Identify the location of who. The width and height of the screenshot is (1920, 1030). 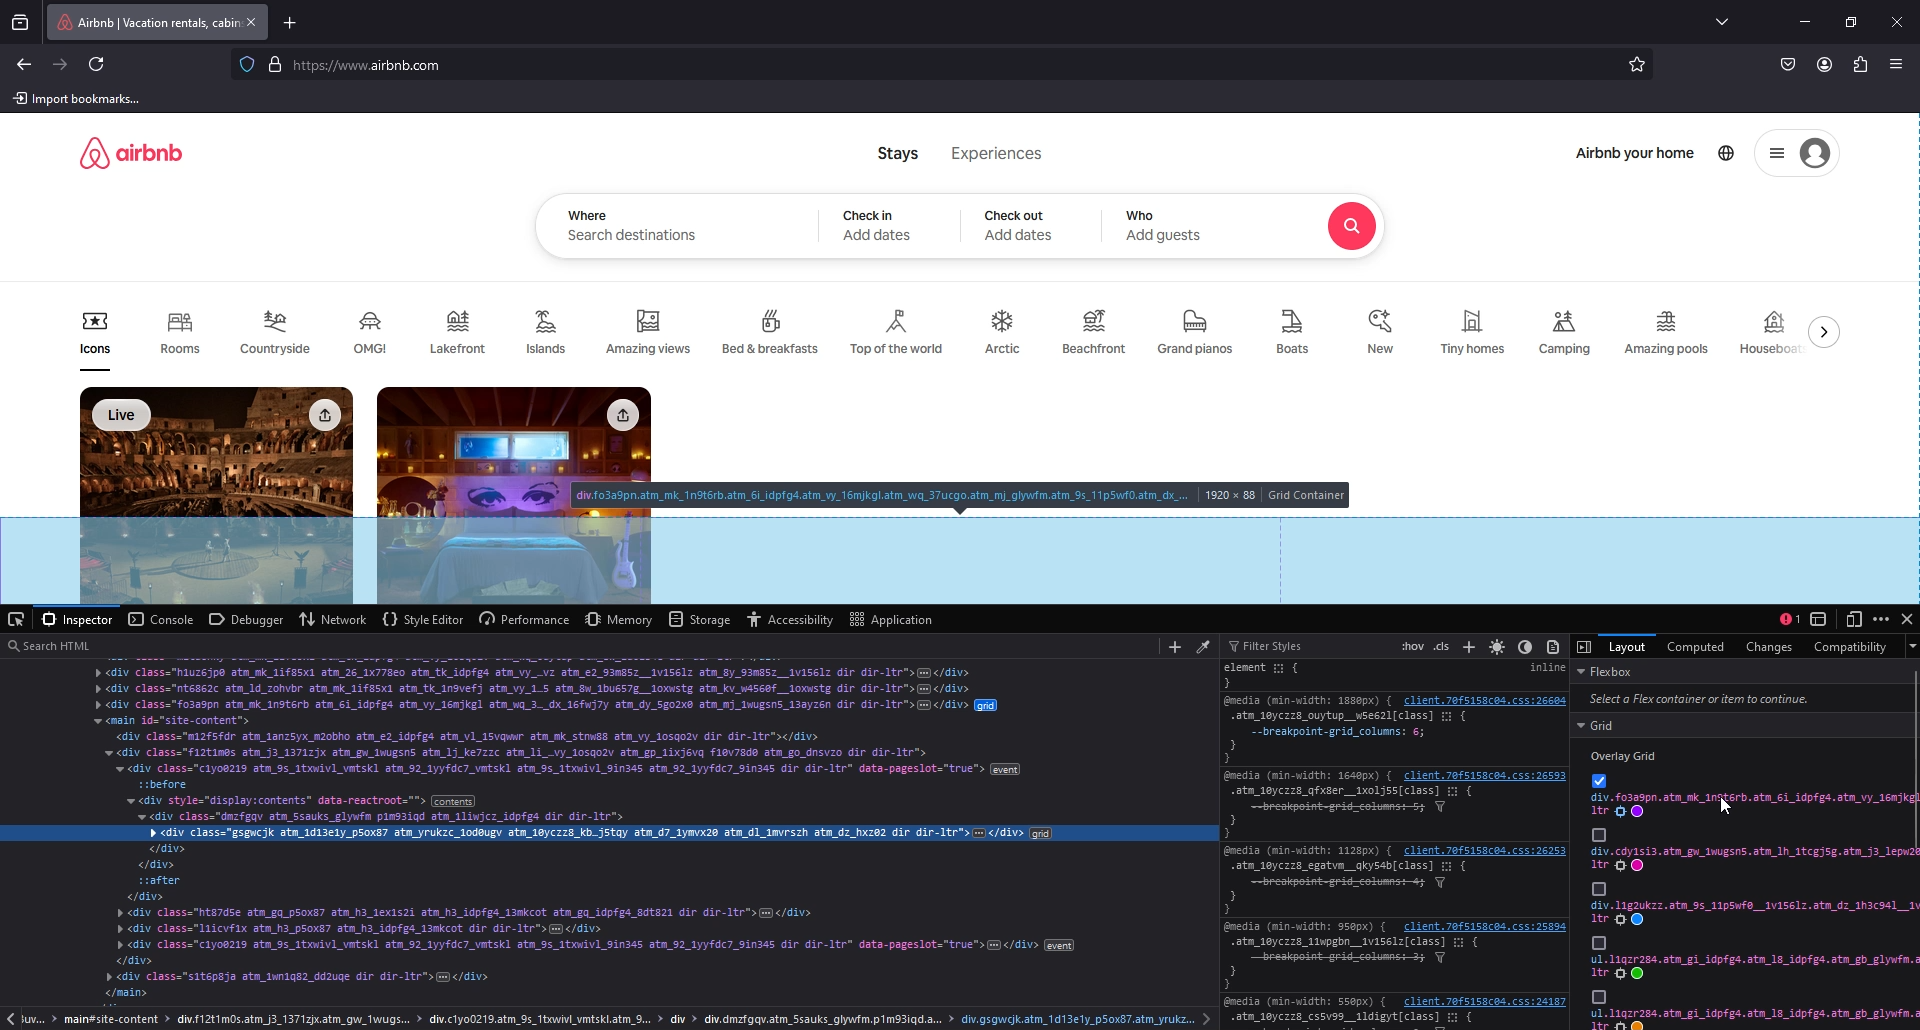
(1144, 216).